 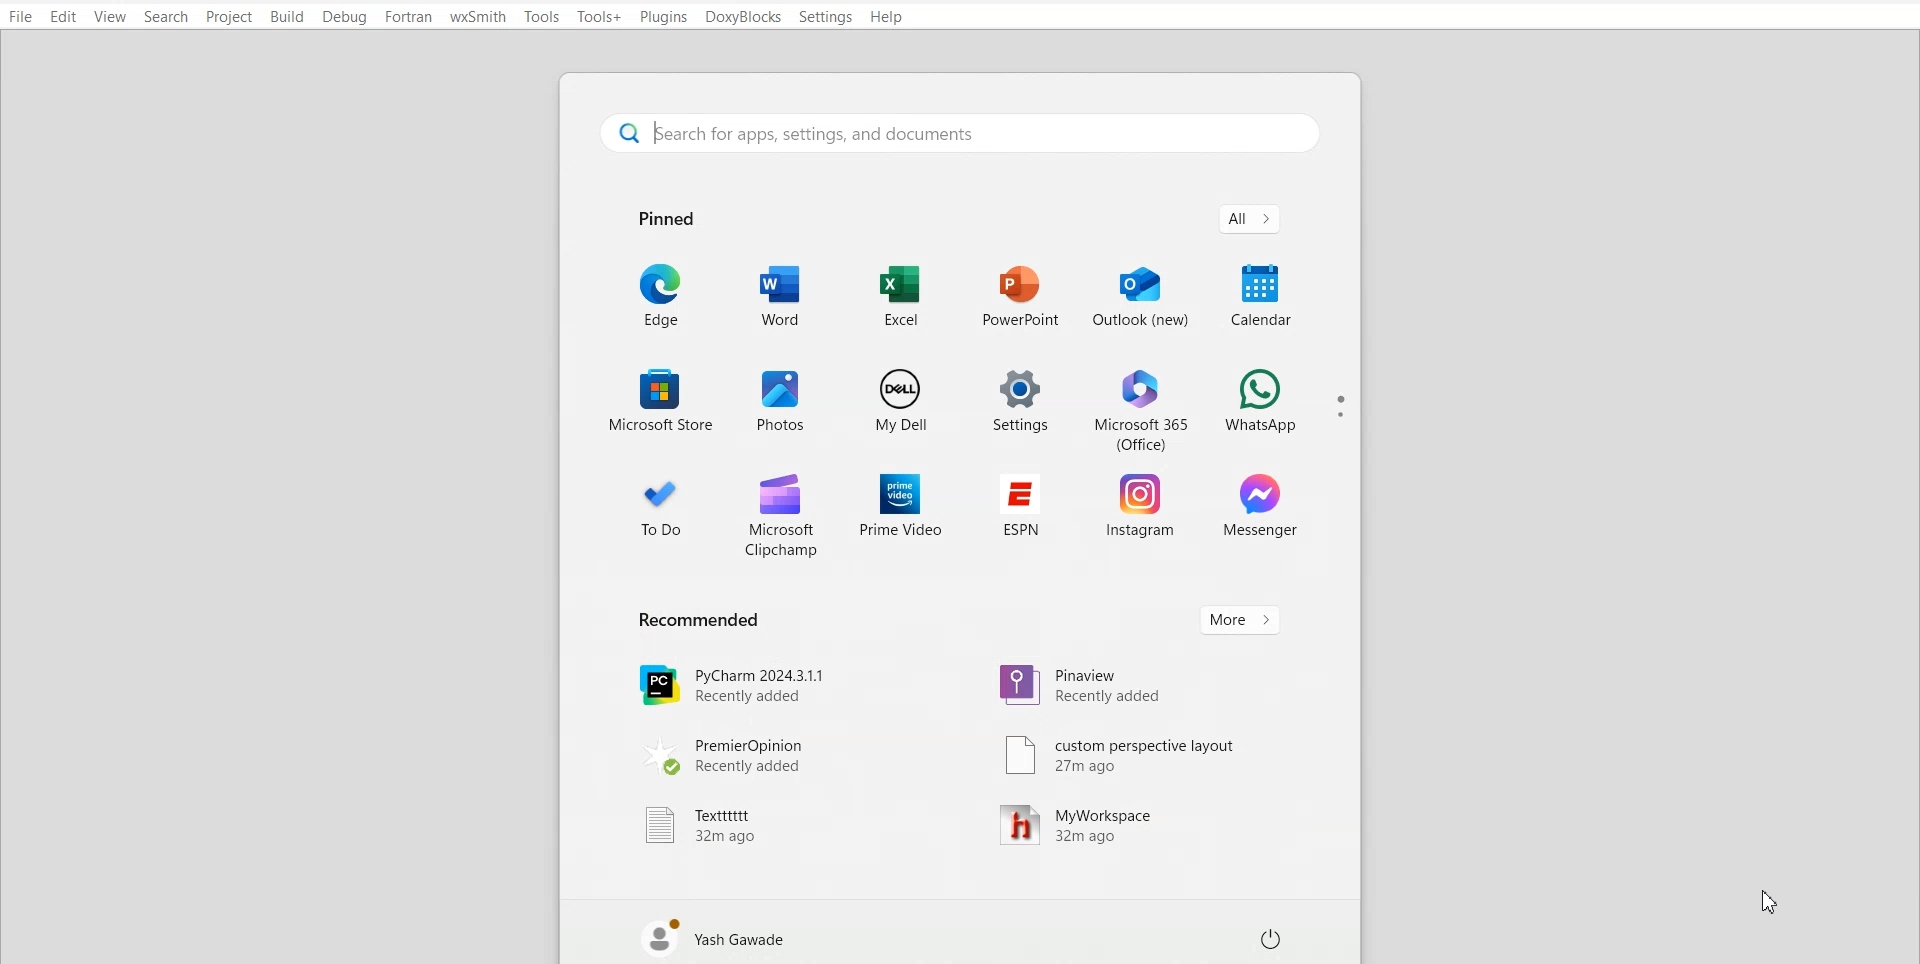 What do you see at coordinates (1771, 901) in the screenshot?
I see `Cursor` at bounding box center [1771, 901].